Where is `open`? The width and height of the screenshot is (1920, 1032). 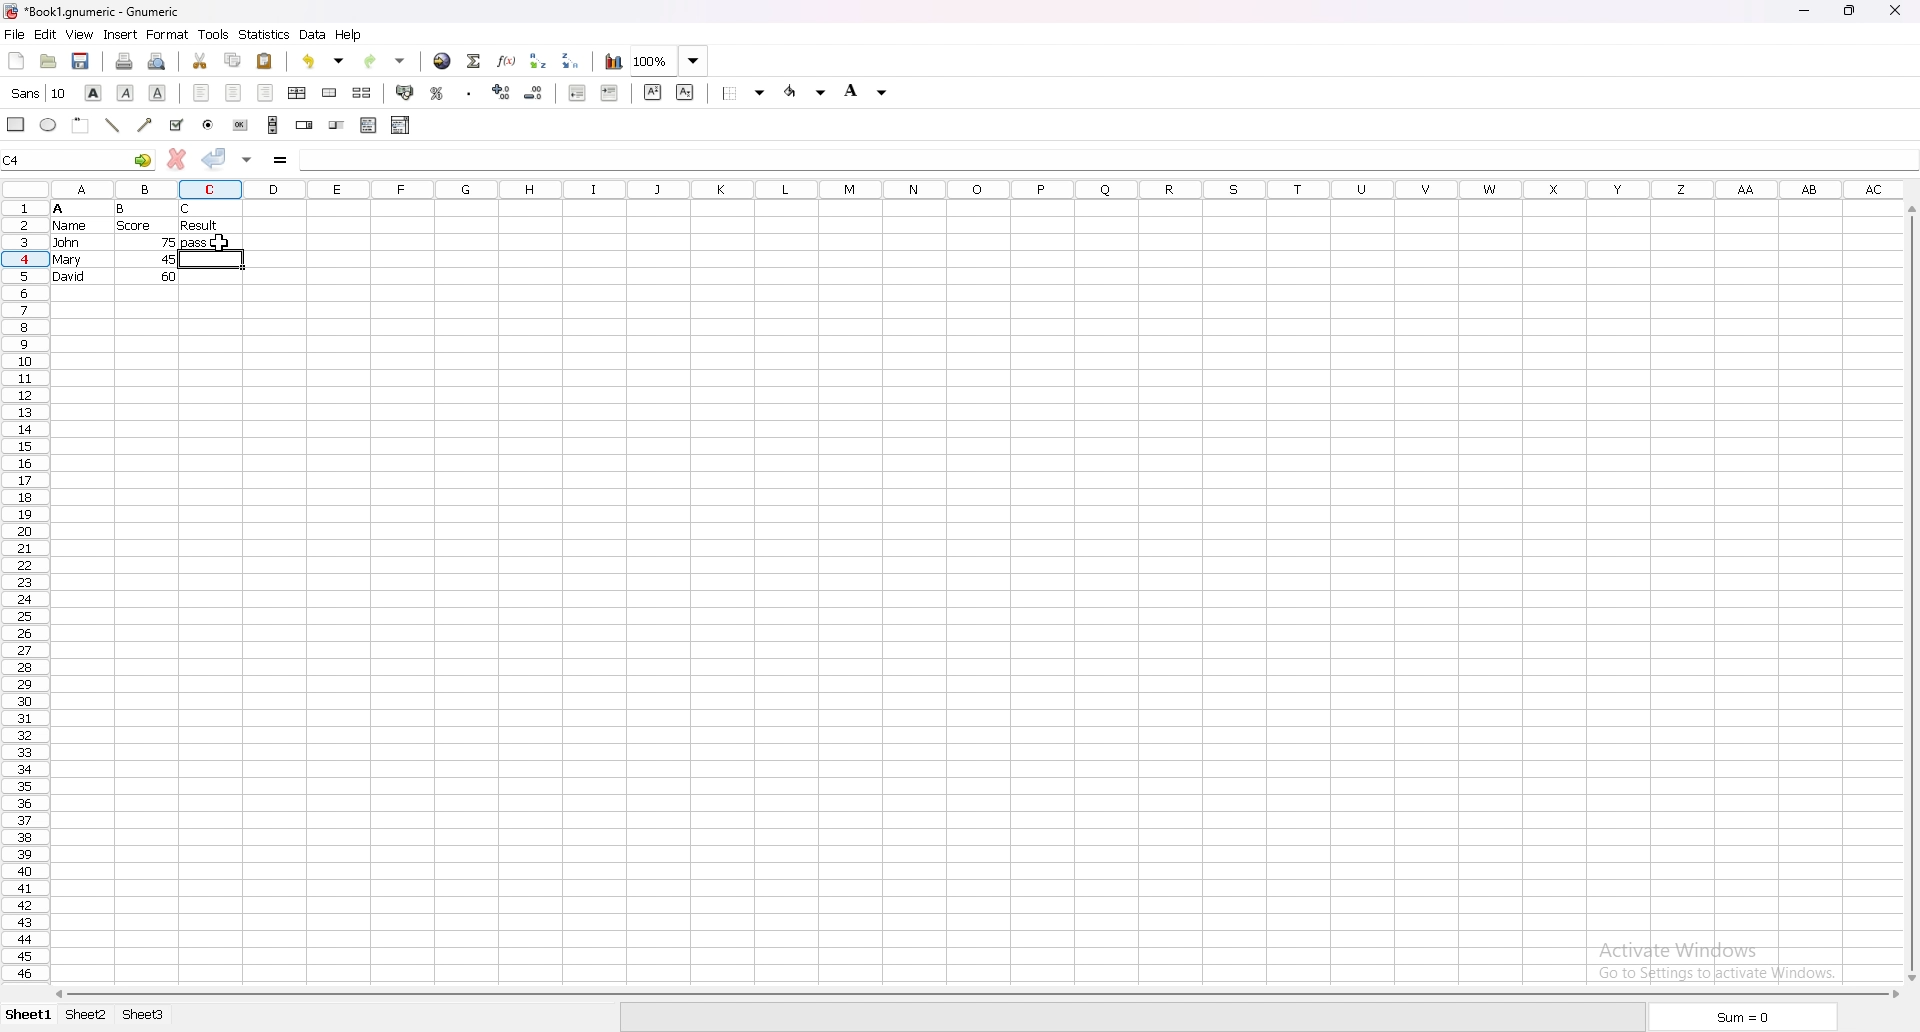 open is located at coordinates (49, 61).